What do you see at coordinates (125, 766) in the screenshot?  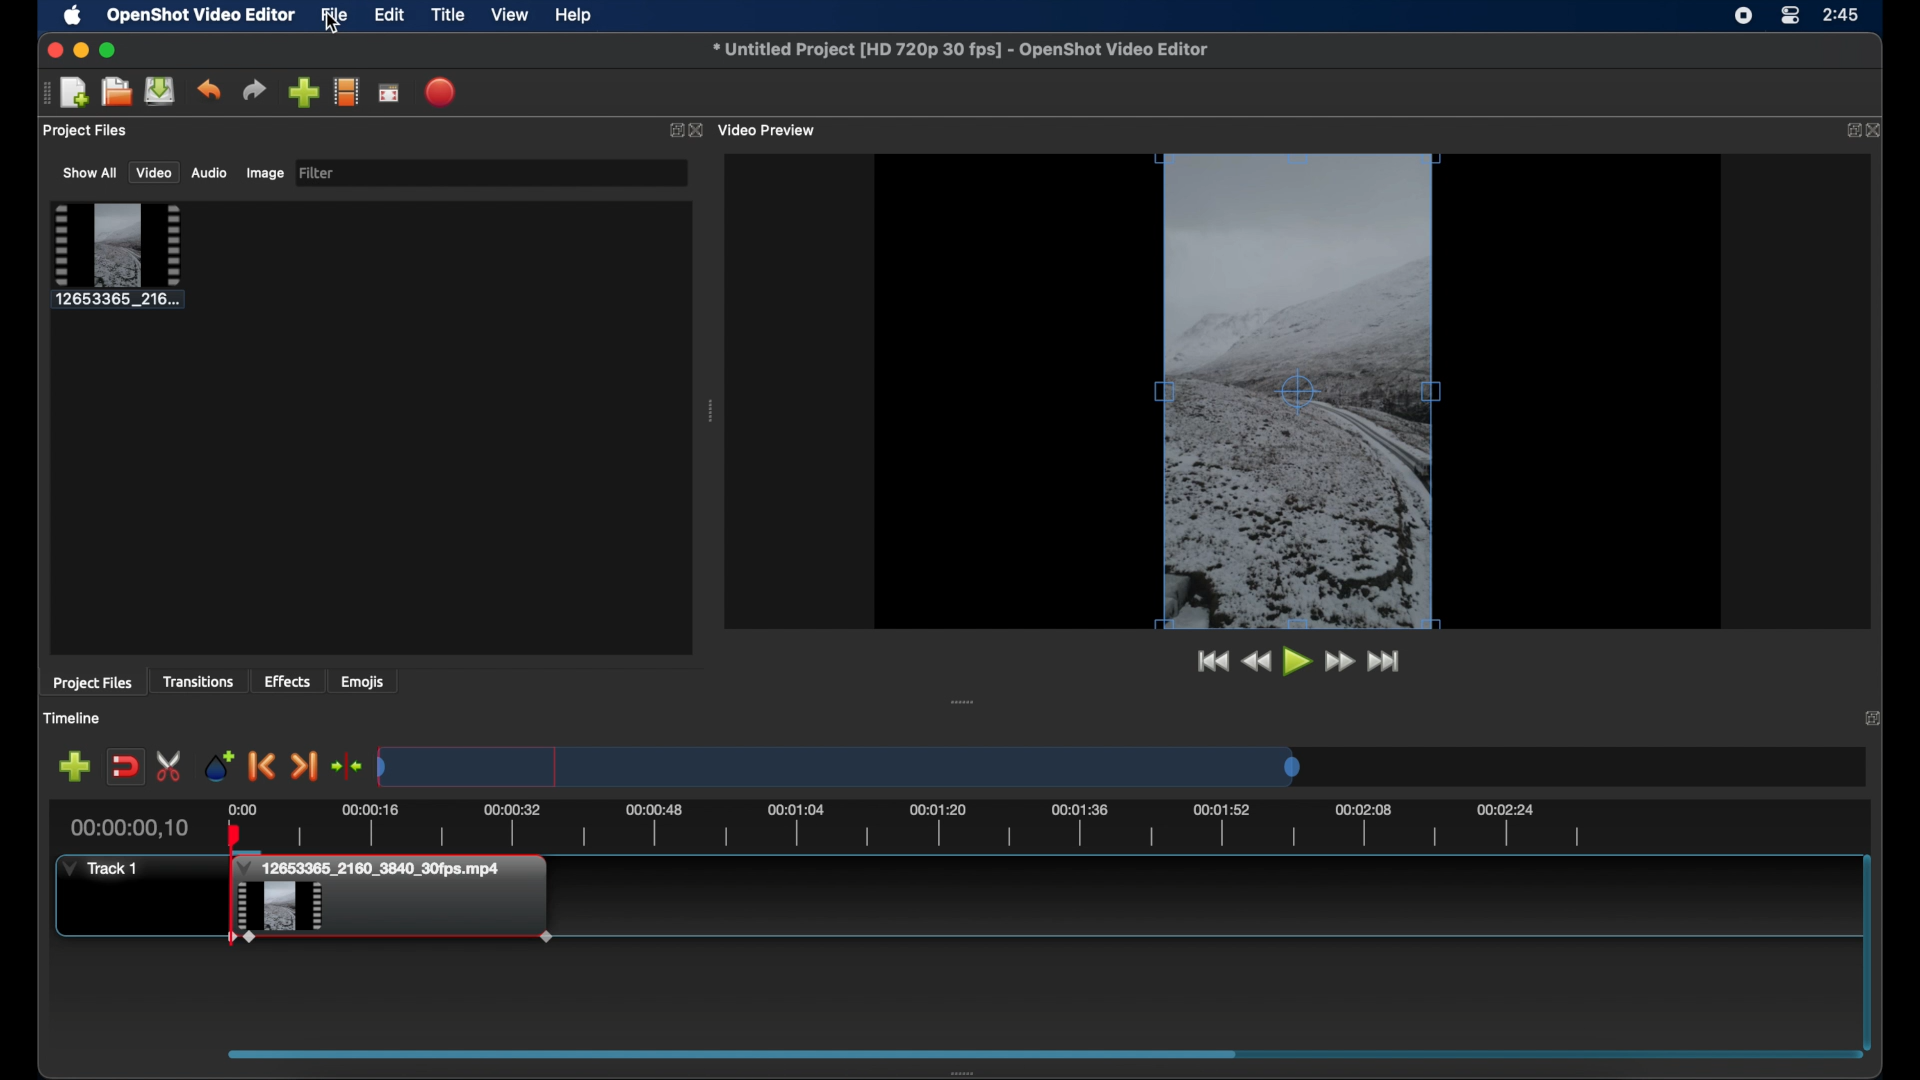 I see `disable snapping` at bounding box center [125, 766].